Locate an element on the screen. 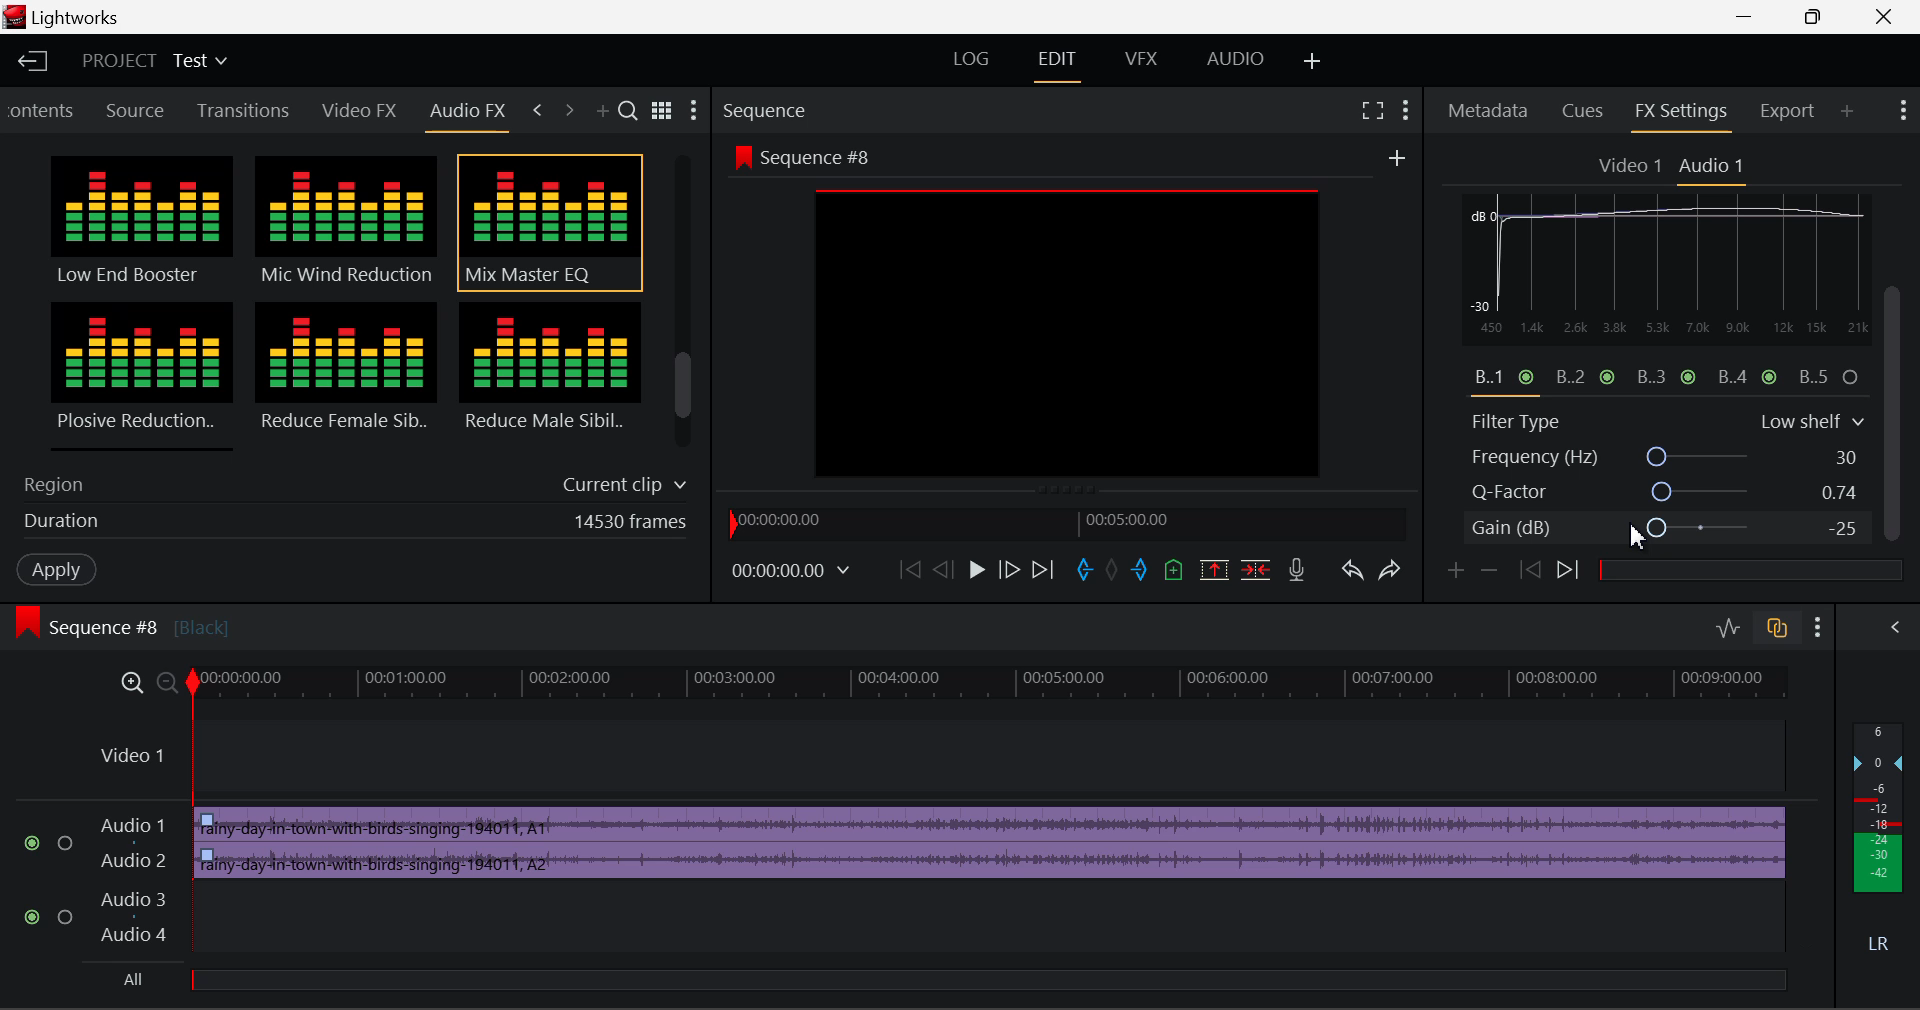  Remove all marks is located at coordinates (1116, 571).